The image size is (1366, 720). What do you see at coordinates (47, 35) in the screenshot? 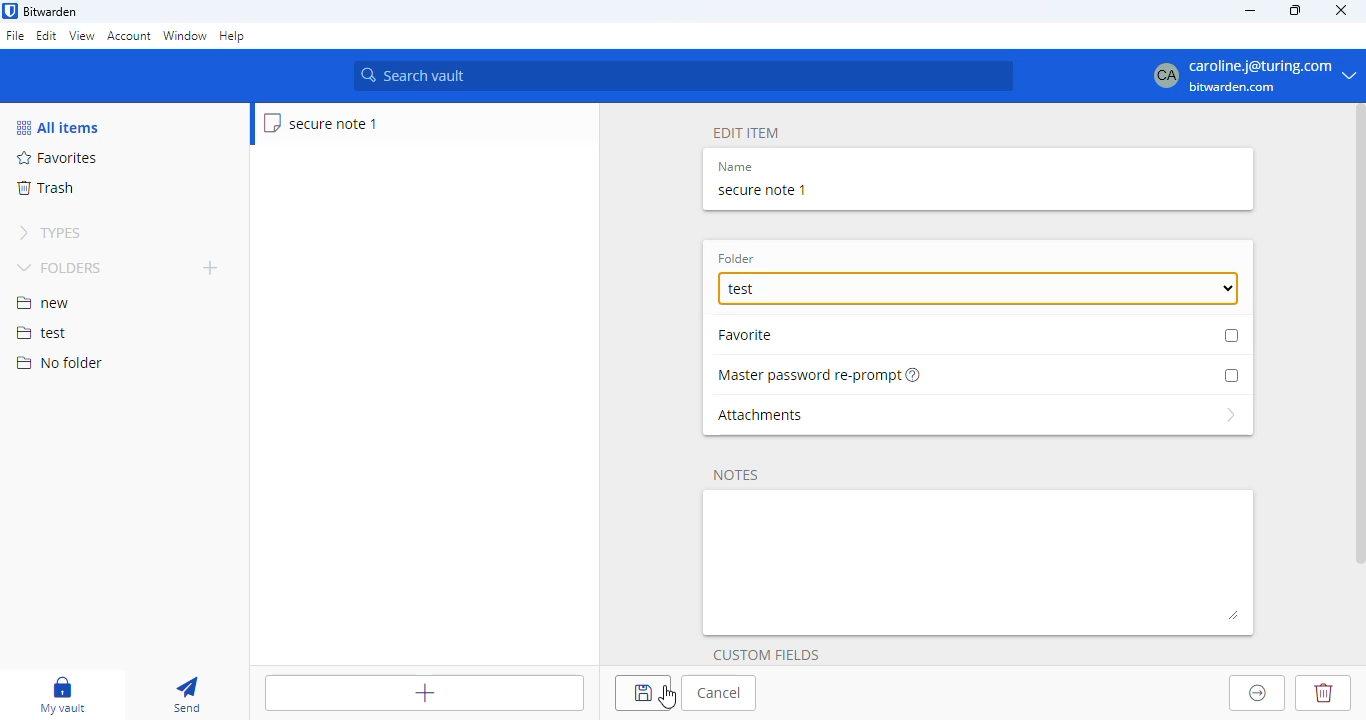
I see `edit` at bounding box center [47, 35].